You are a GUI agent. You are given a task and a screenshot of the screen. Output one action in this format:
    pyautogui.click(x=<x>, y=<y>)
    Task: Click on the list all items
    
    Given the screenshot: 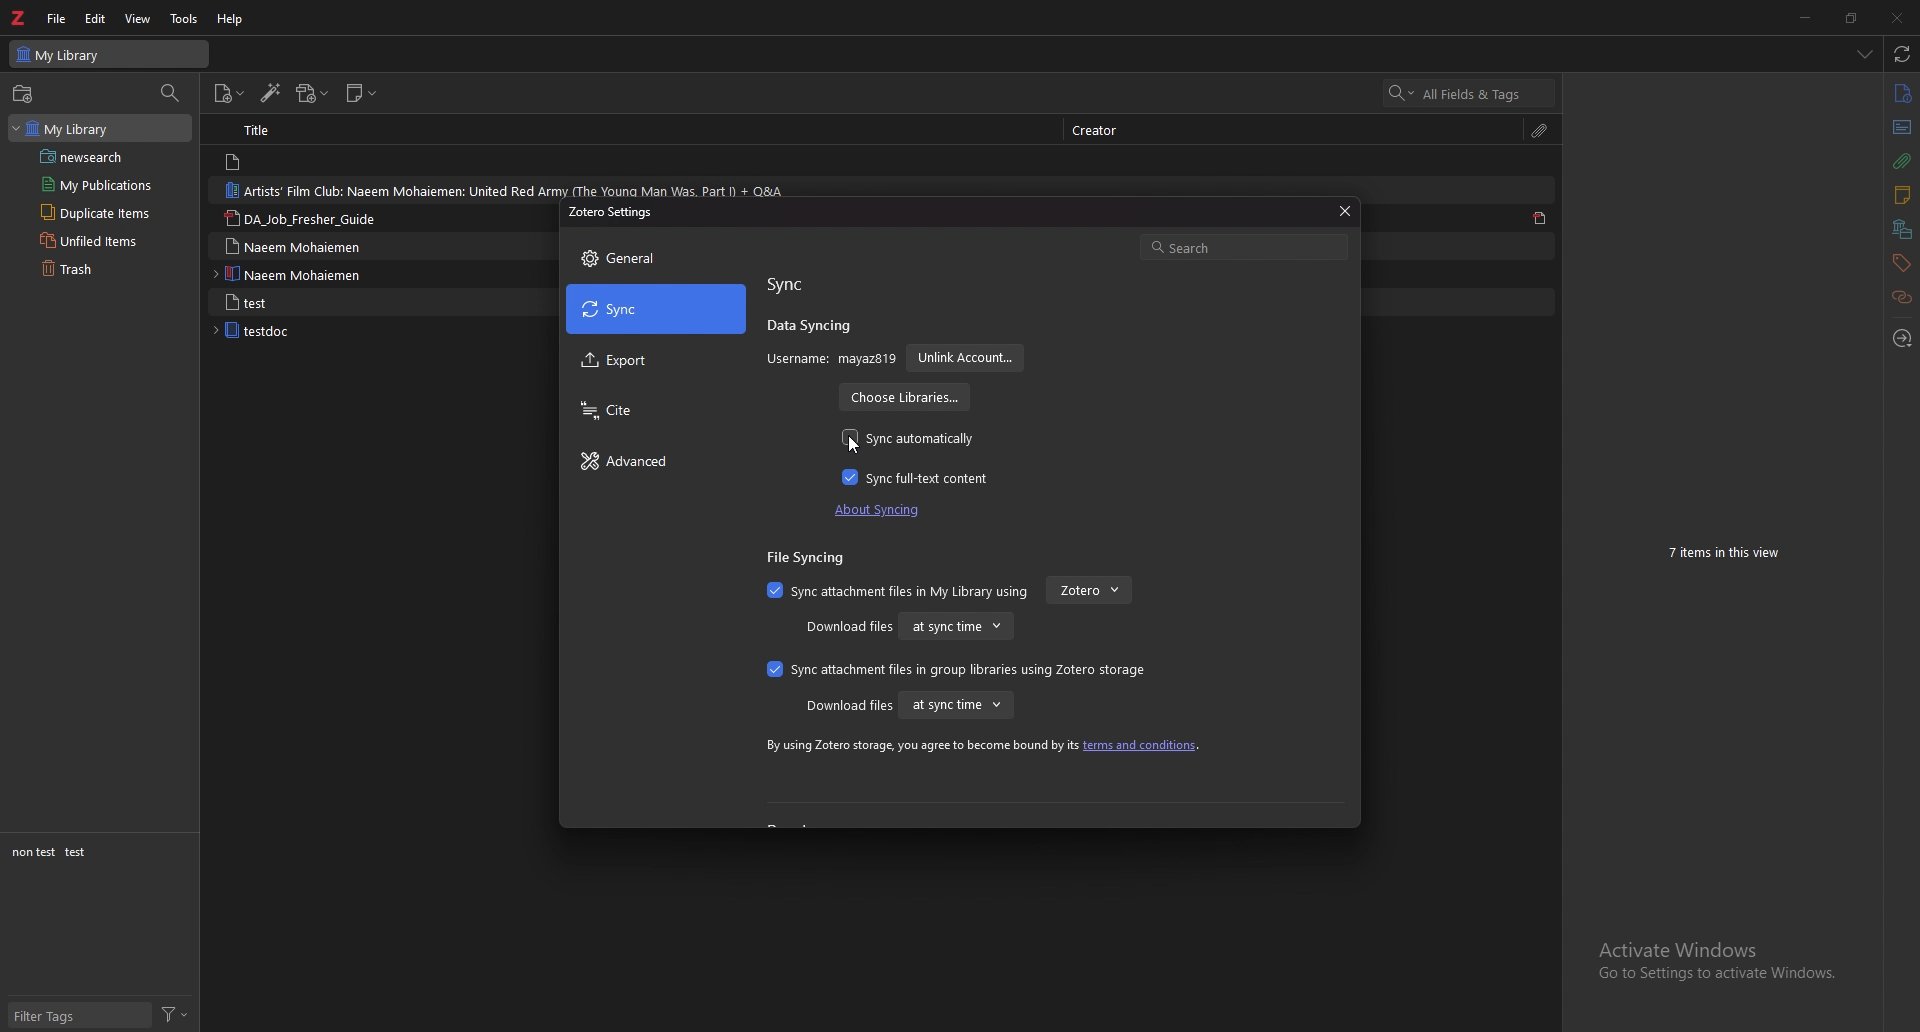 What is the action you would take?
    pyautogui.click(x=1864, y=54)
    